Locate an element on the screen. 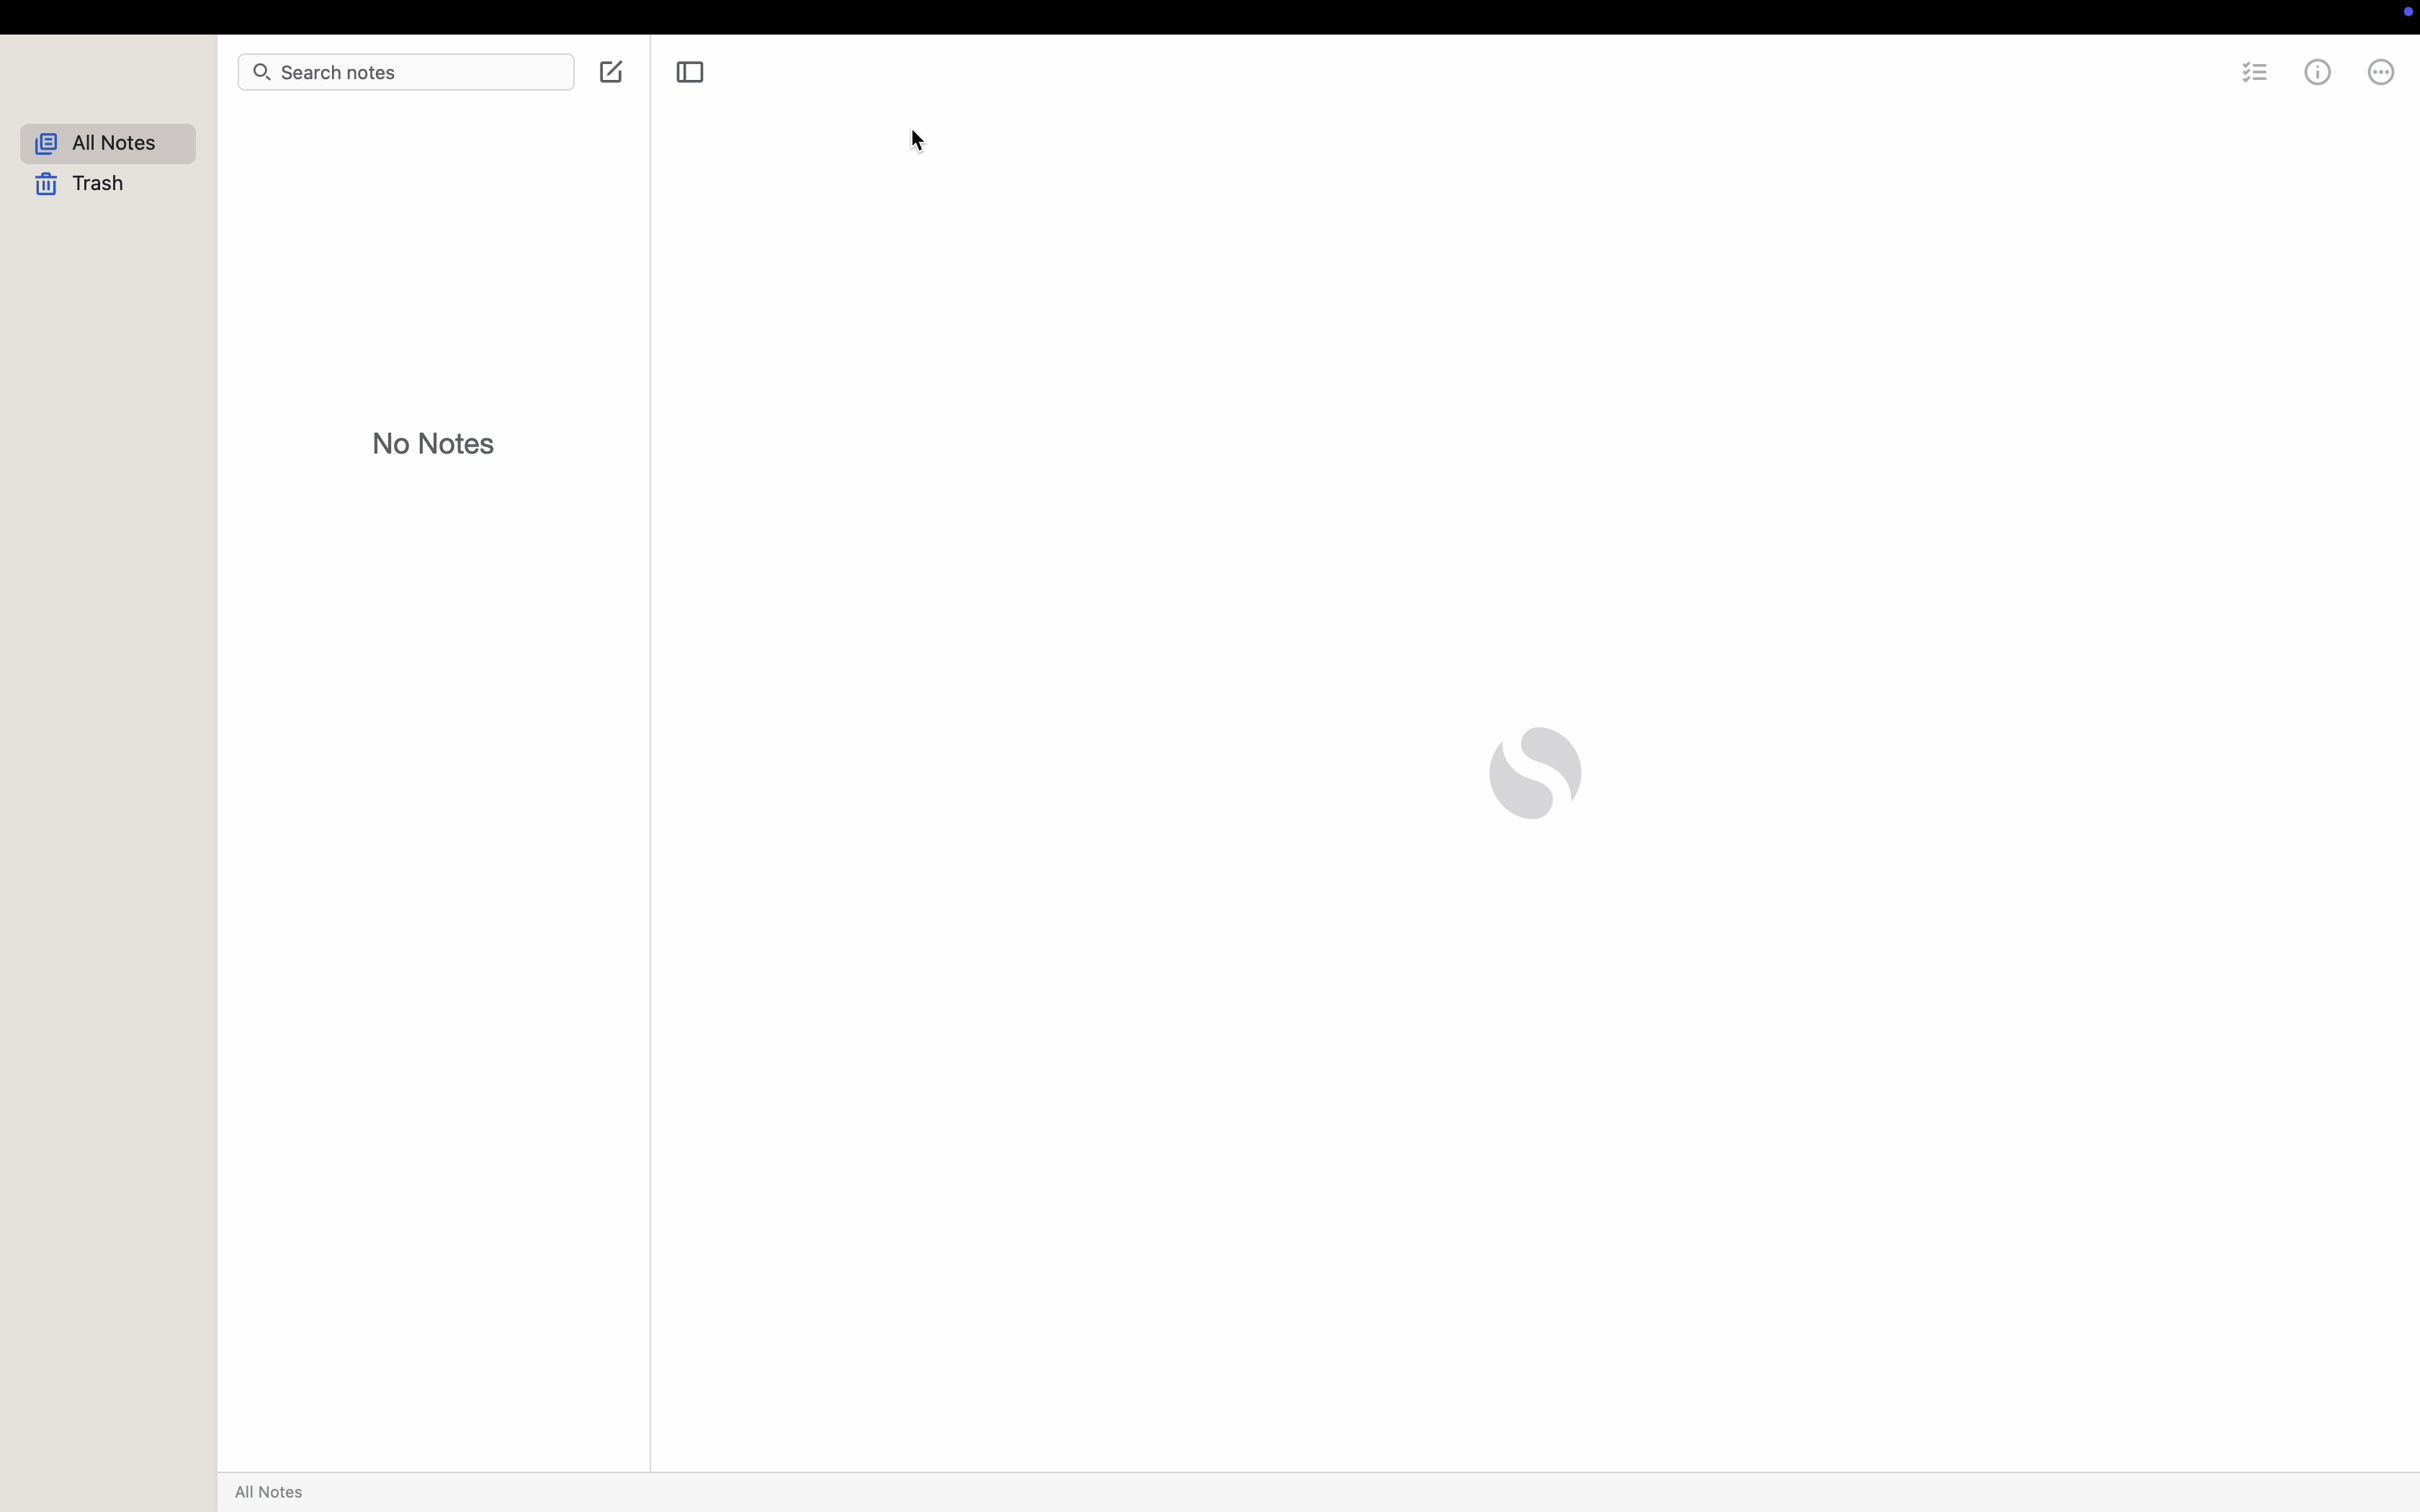  no notes is located at coordinates (436, 442).